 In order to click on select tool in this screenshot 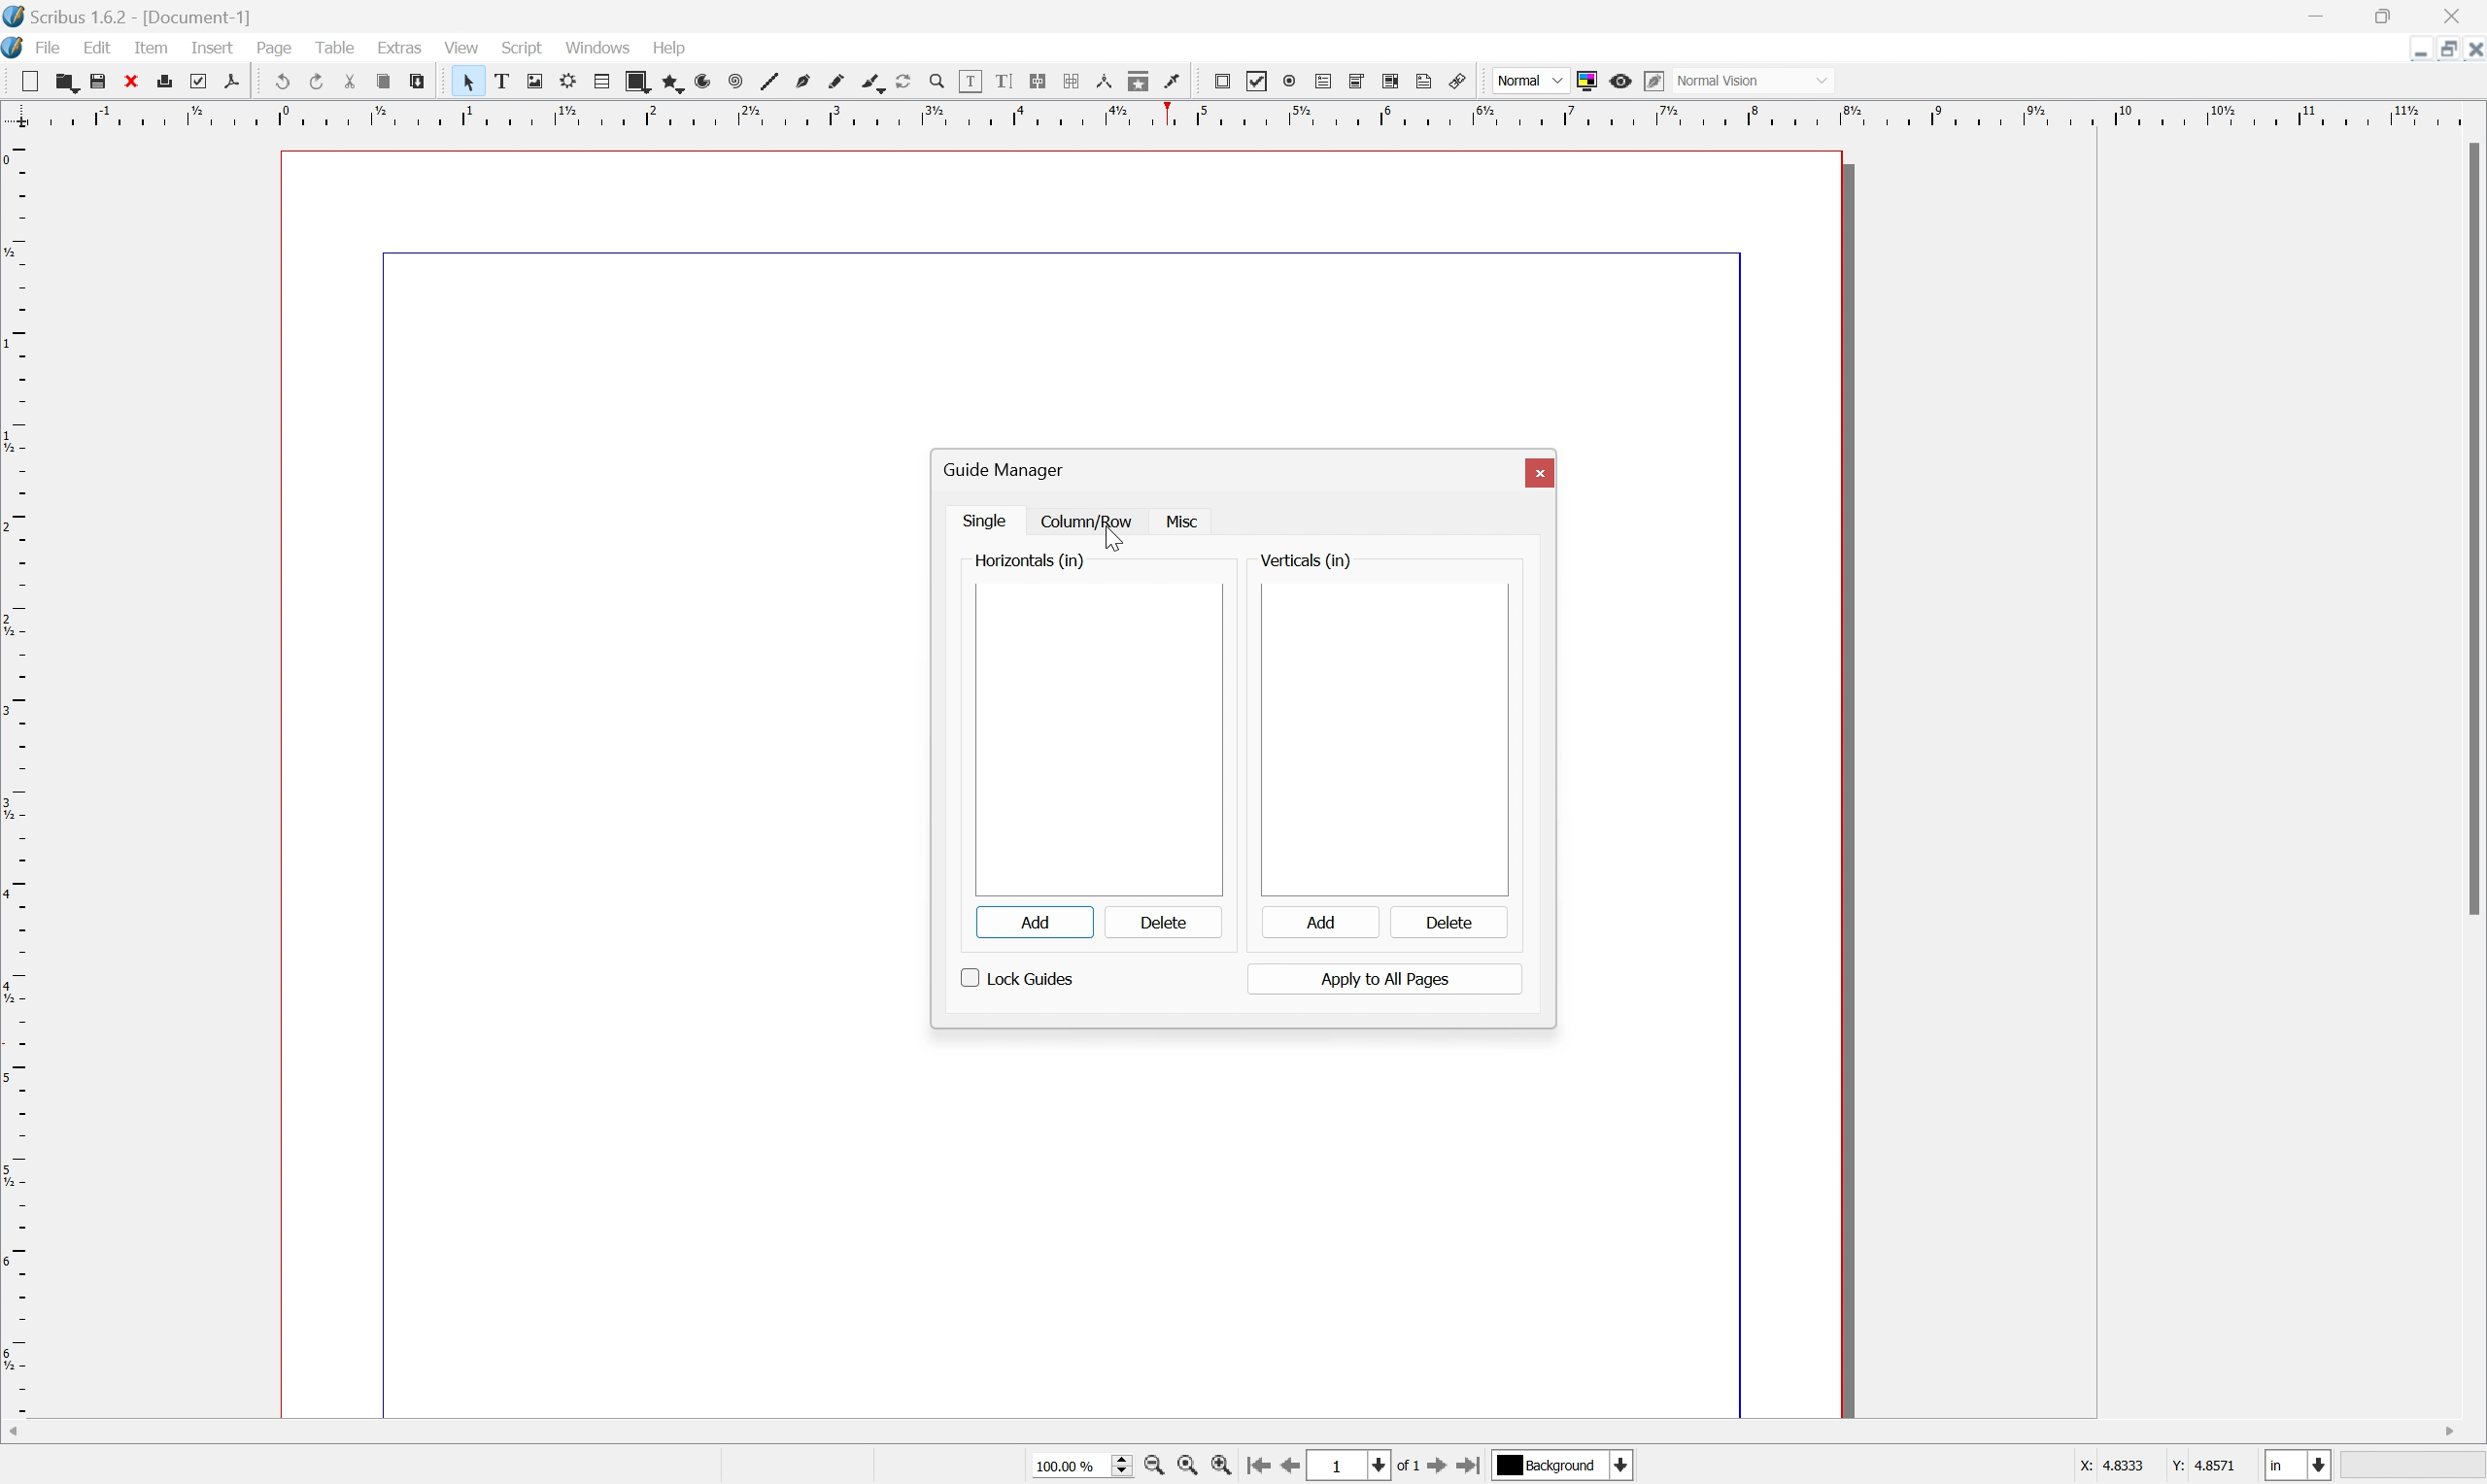, I will do `click(465, 81)`.